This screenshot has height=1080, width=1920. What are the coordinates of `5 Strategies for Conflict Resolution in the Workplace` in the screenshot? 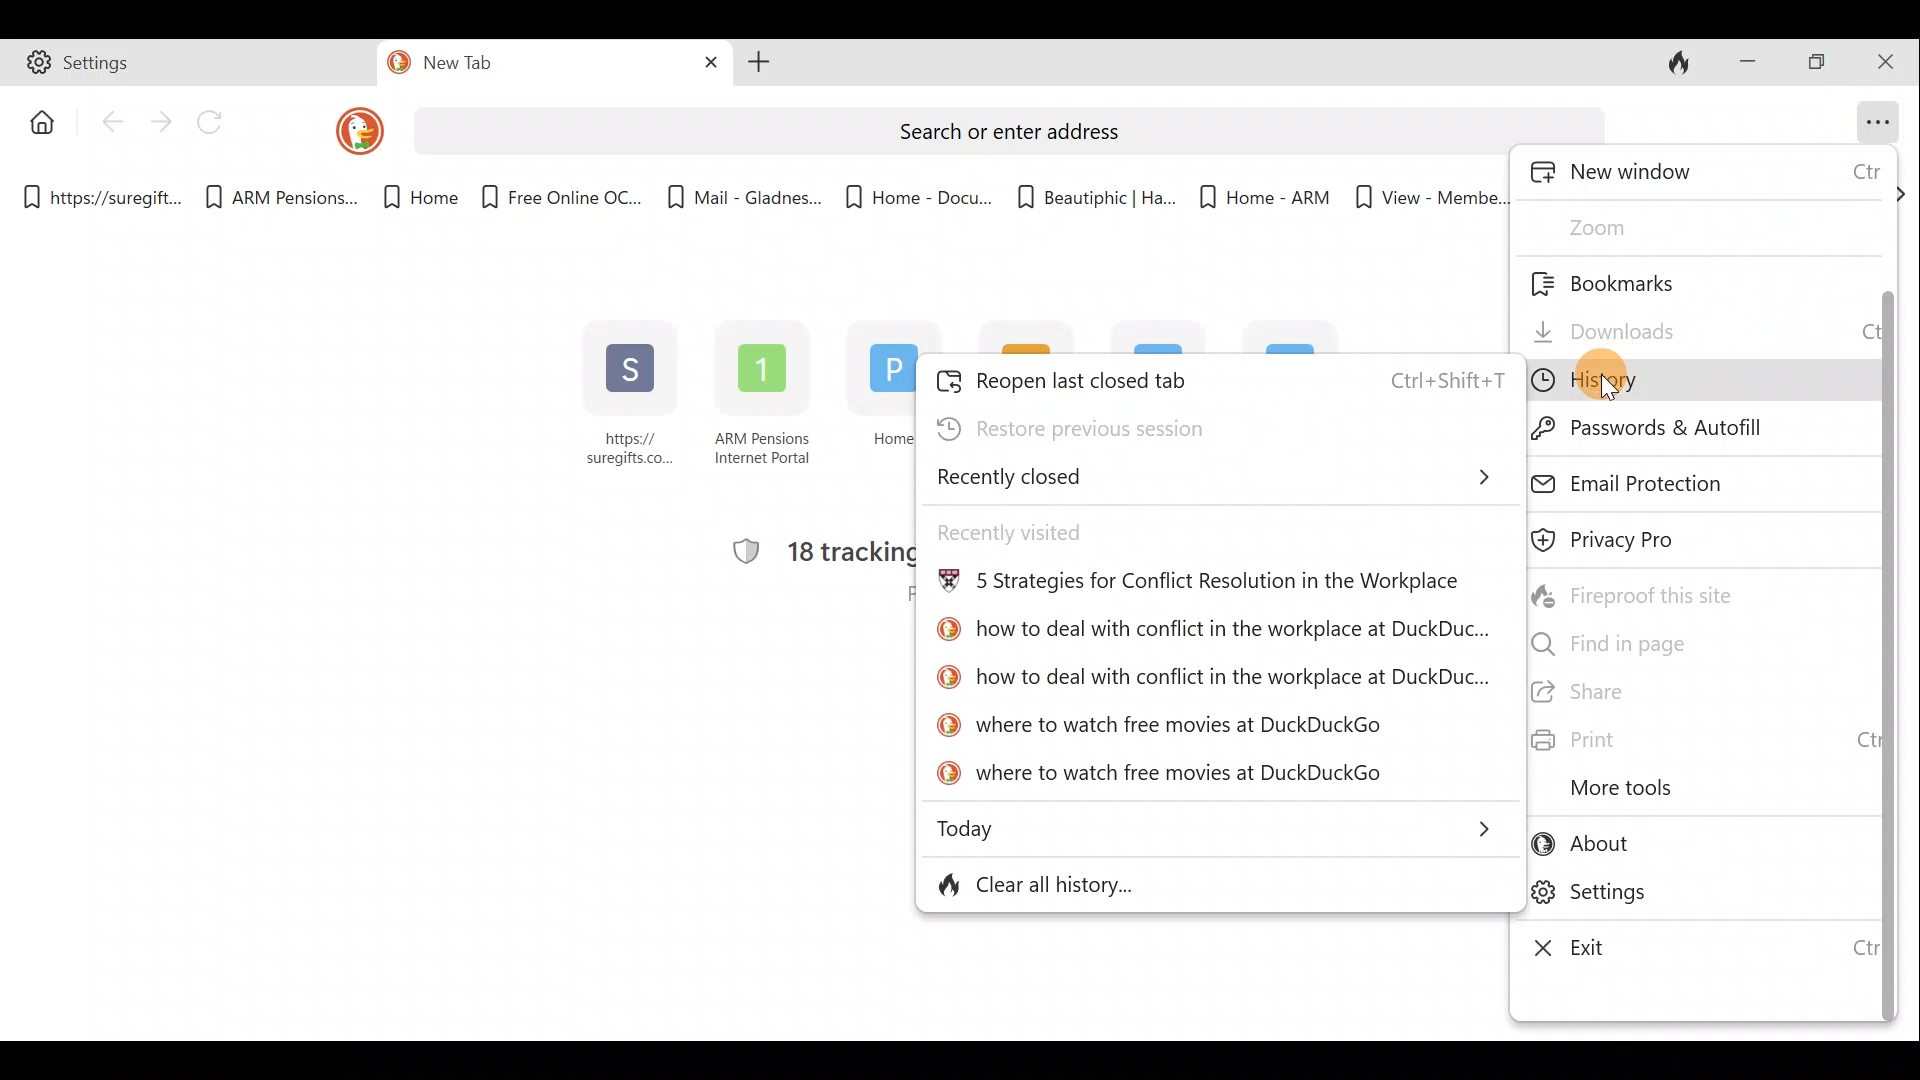 It's located at (1200, 586).